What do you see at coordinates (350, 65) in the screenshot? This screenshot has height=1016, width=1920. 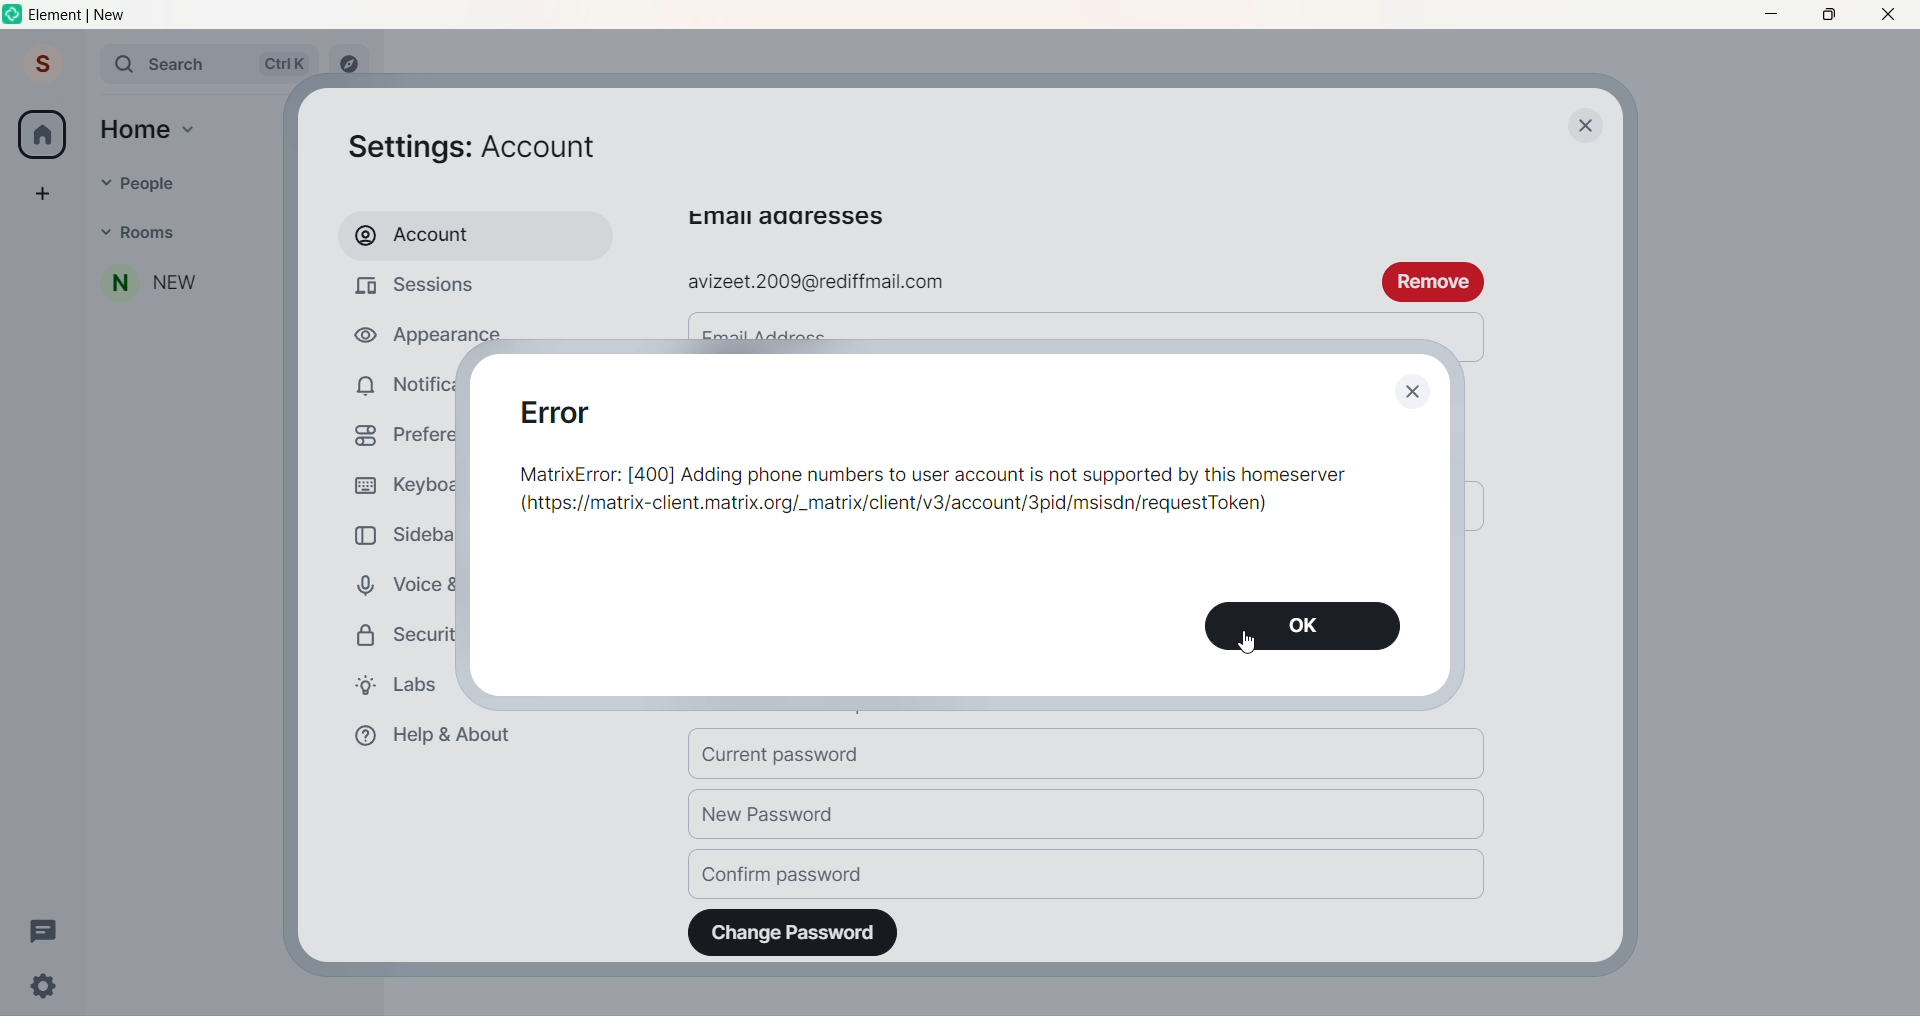 I see `Explore rooms` at bounding box center [350, 65].